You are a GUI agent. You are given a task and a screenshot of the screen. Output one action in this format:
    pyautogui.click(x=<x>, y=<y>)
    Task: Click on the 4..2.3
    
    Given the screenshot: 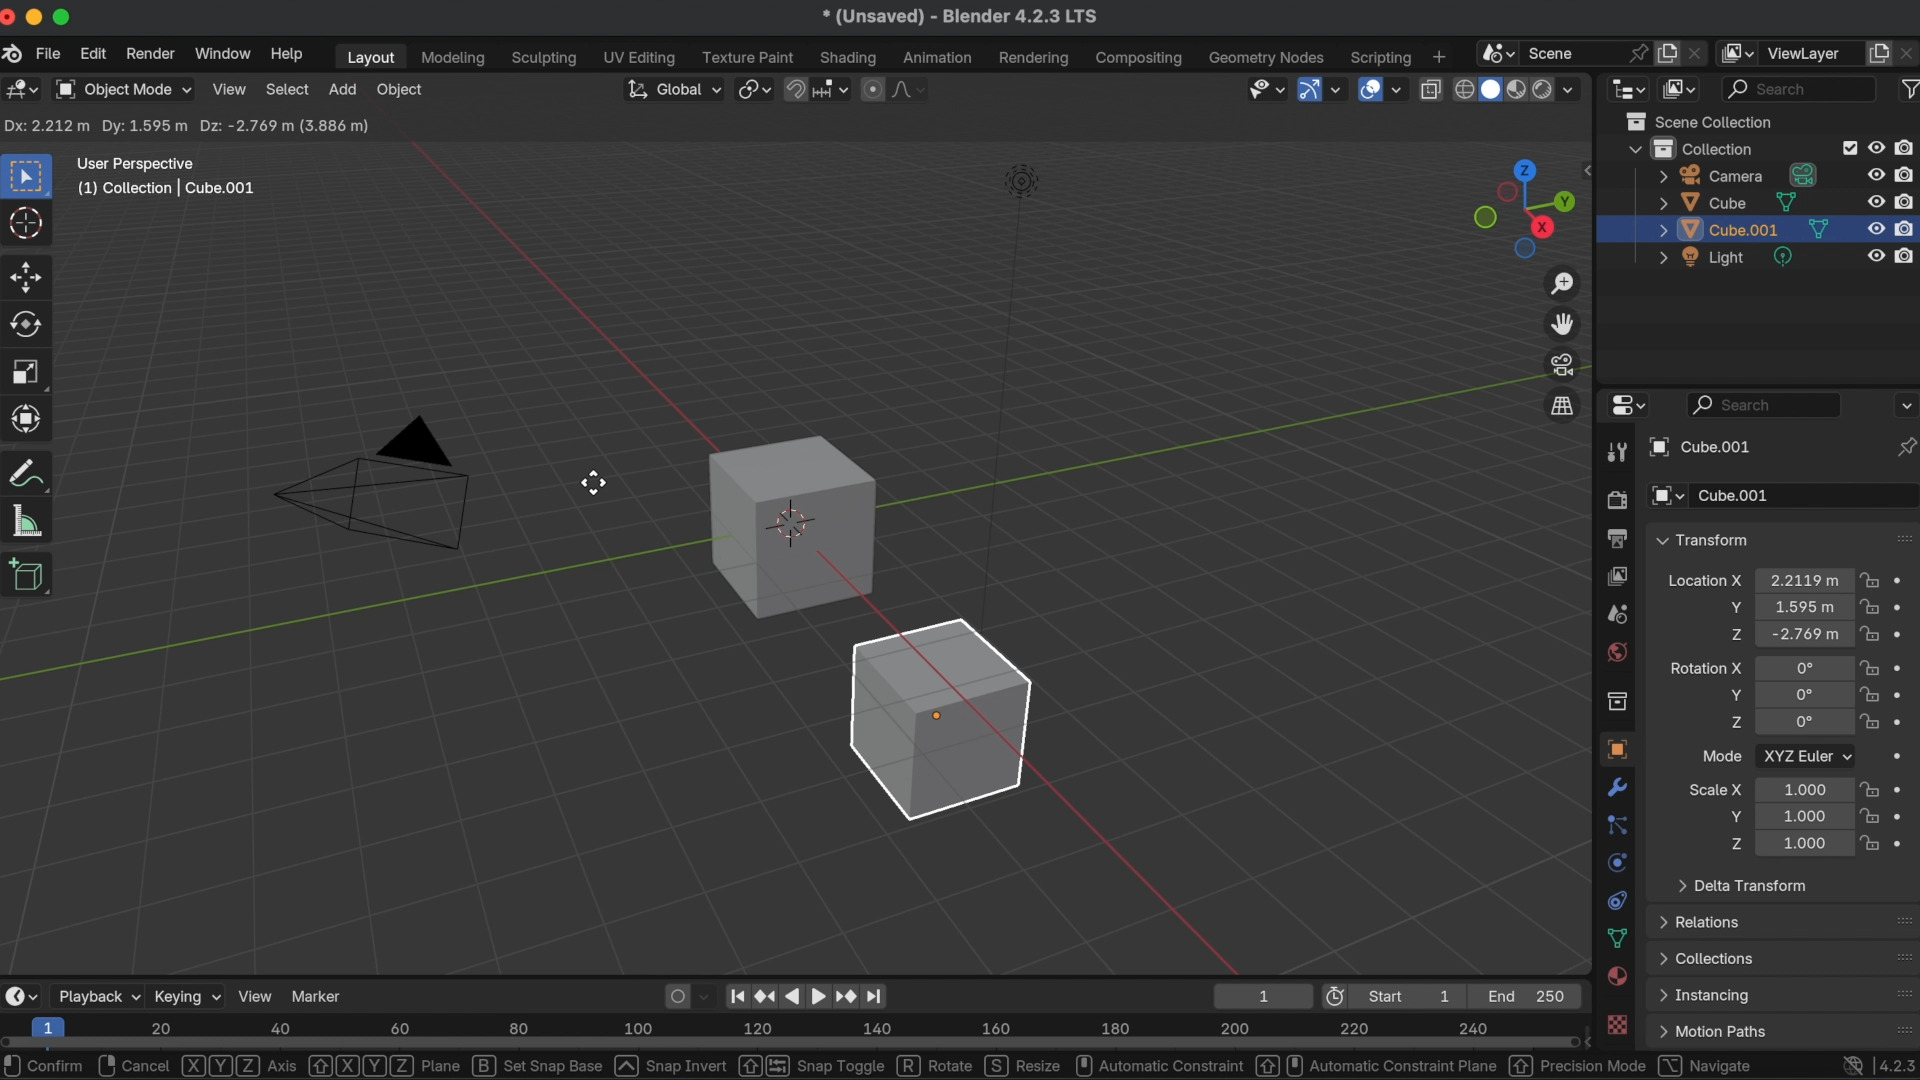 What is the action you would take?
    pyautogui.click(x=1896, y=1062)
    